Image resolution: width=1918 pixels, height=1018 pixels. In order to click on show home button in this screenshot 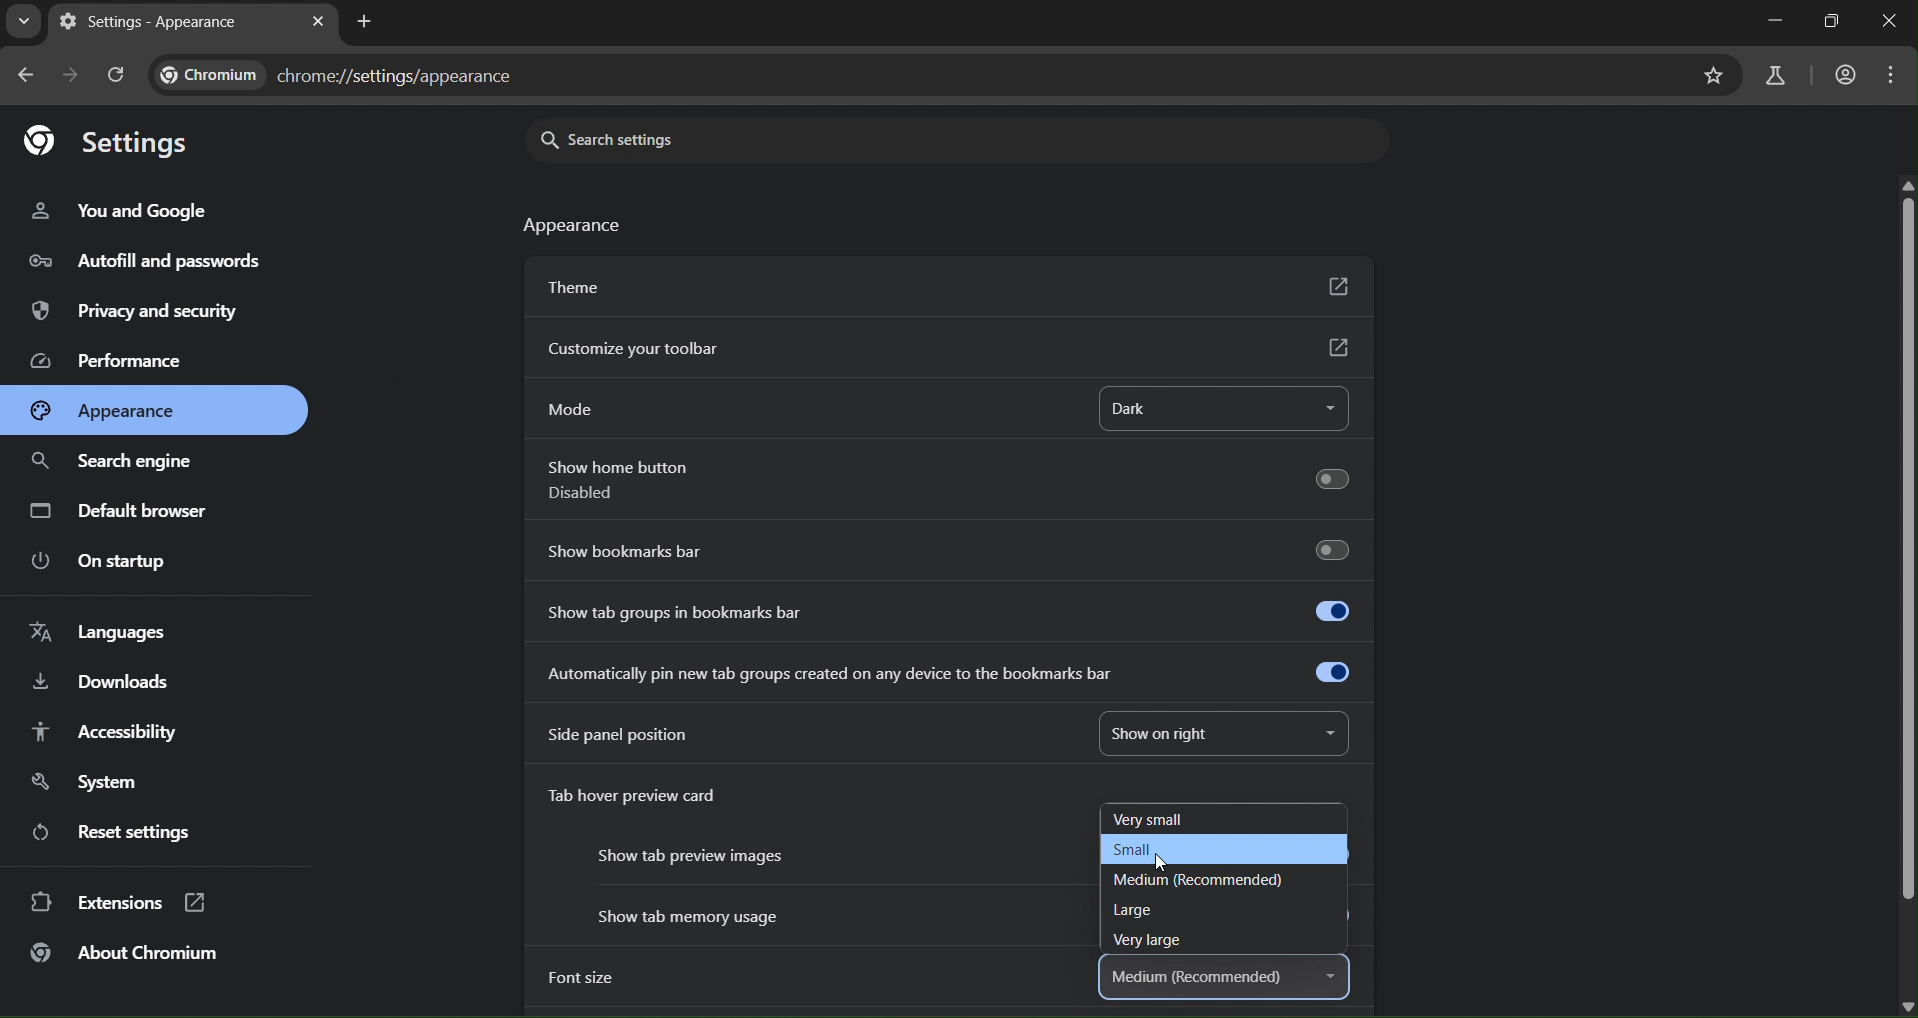, I will do `click(955, 483)`.